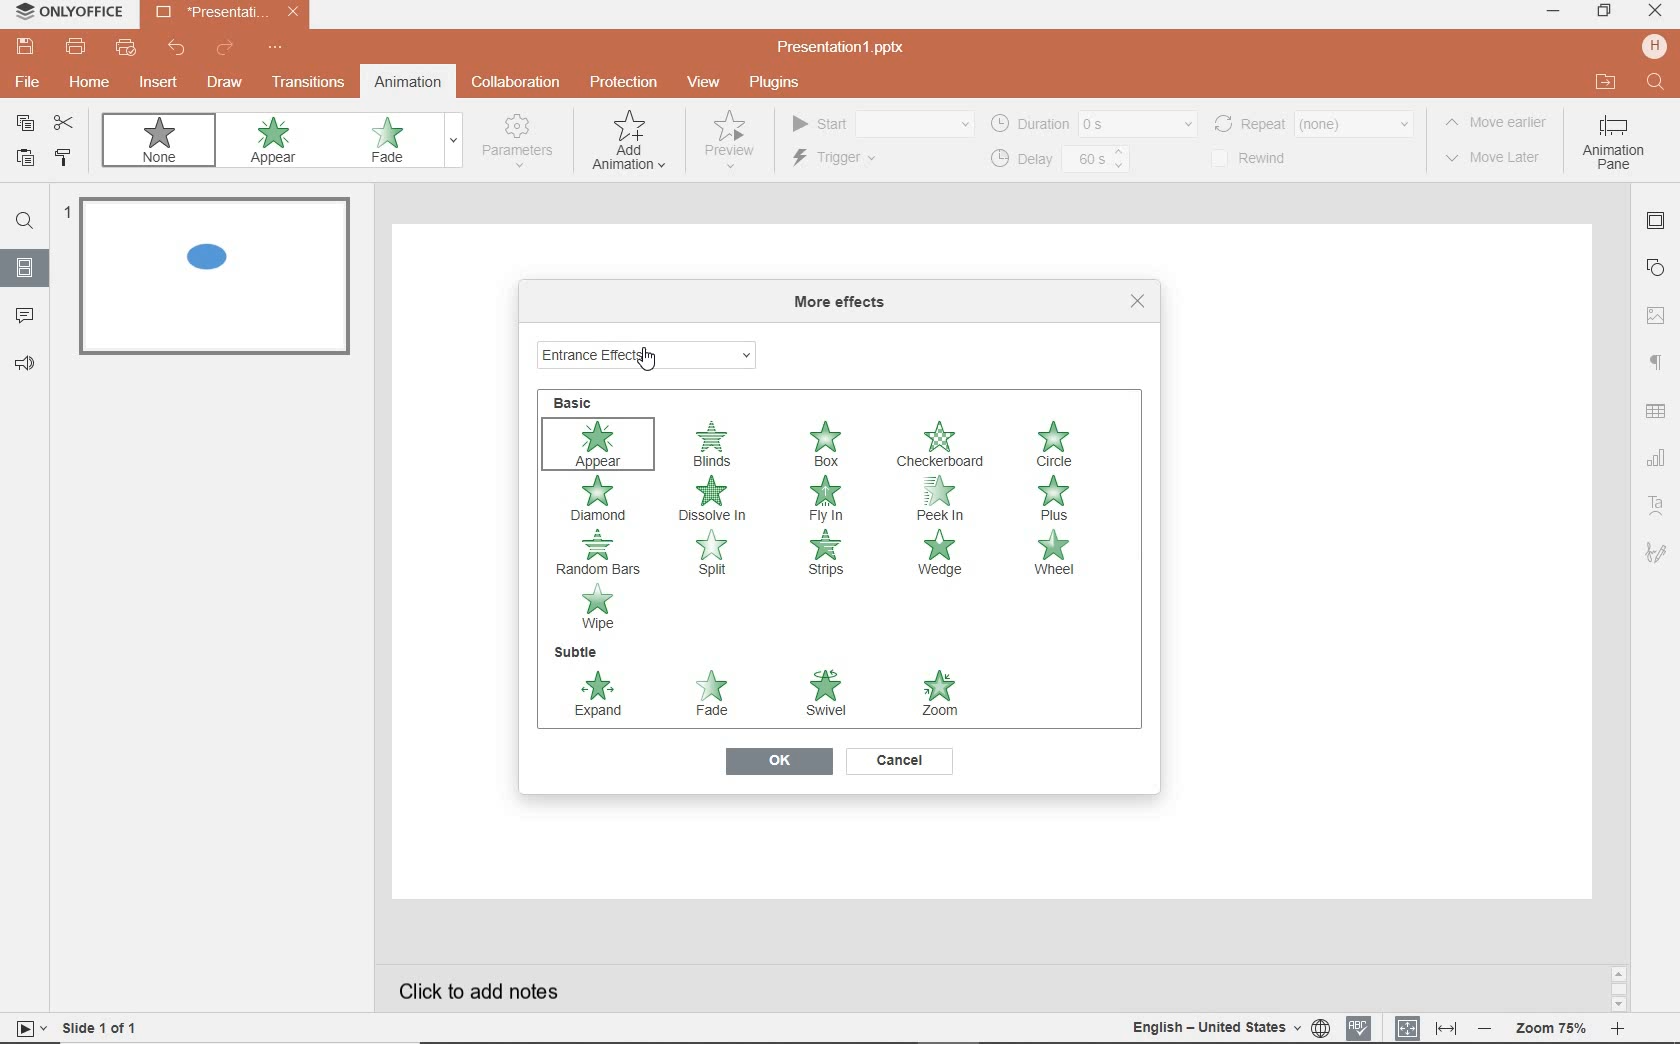  I want to click on chart settings, so click(1656, 459).